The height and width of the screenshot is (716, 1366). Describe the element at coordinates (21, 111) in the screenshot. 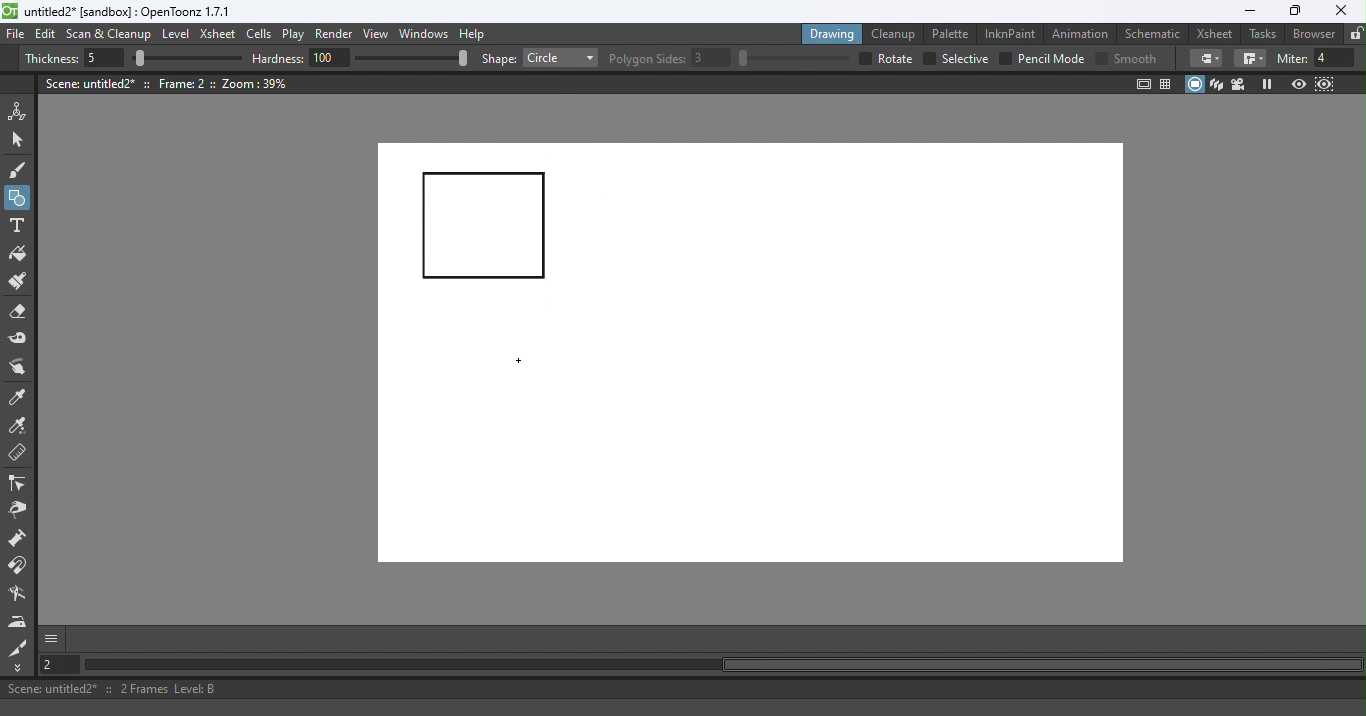

I see `Animate tool` at that location.